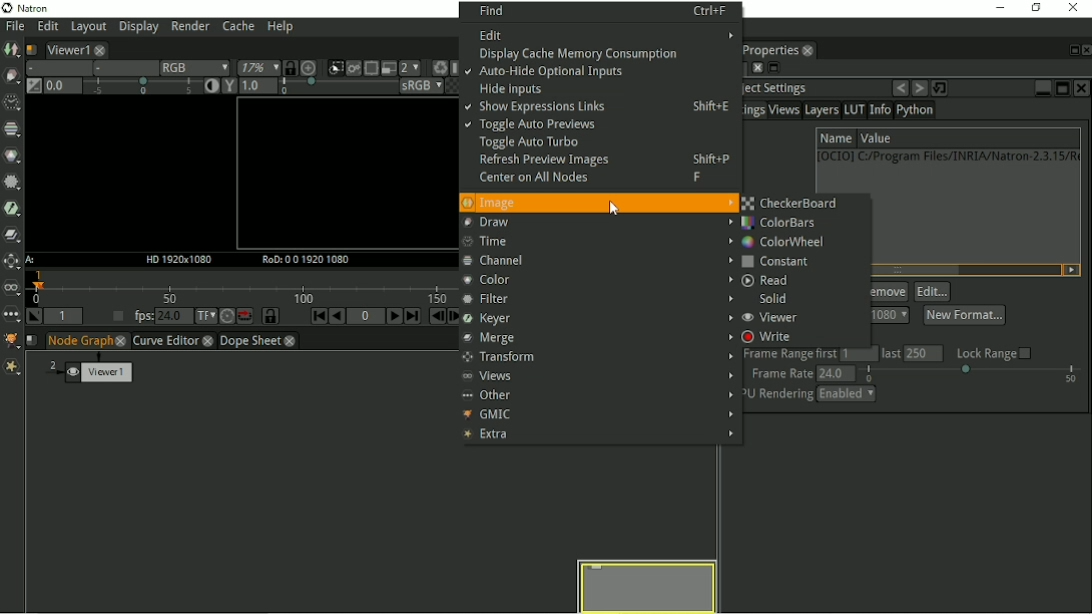 Image resolution: width=1092 pixels, height=614 pixels. Describe the element at coordinates (173, 341) in the screenshot. I see `Curve Editor` at that location.